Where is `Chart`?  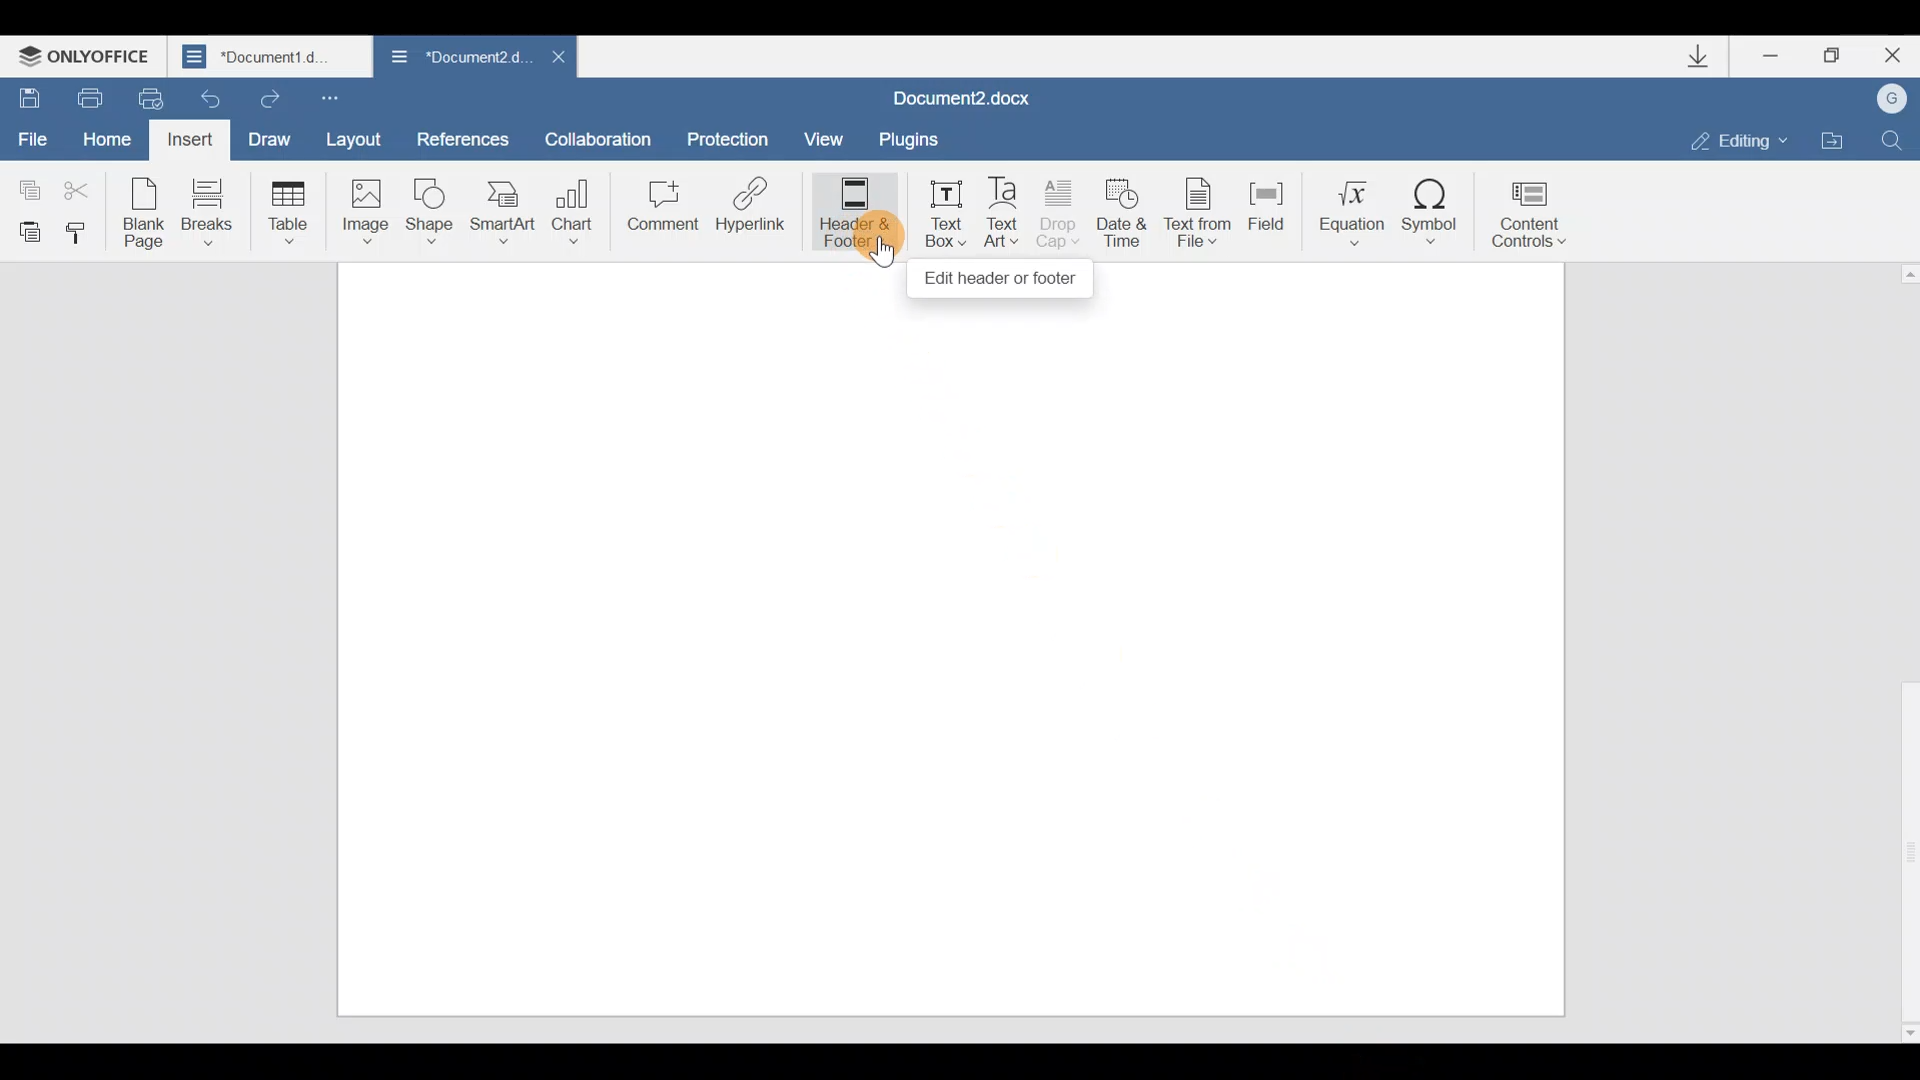 Chart is located at coordinates (576, 205).